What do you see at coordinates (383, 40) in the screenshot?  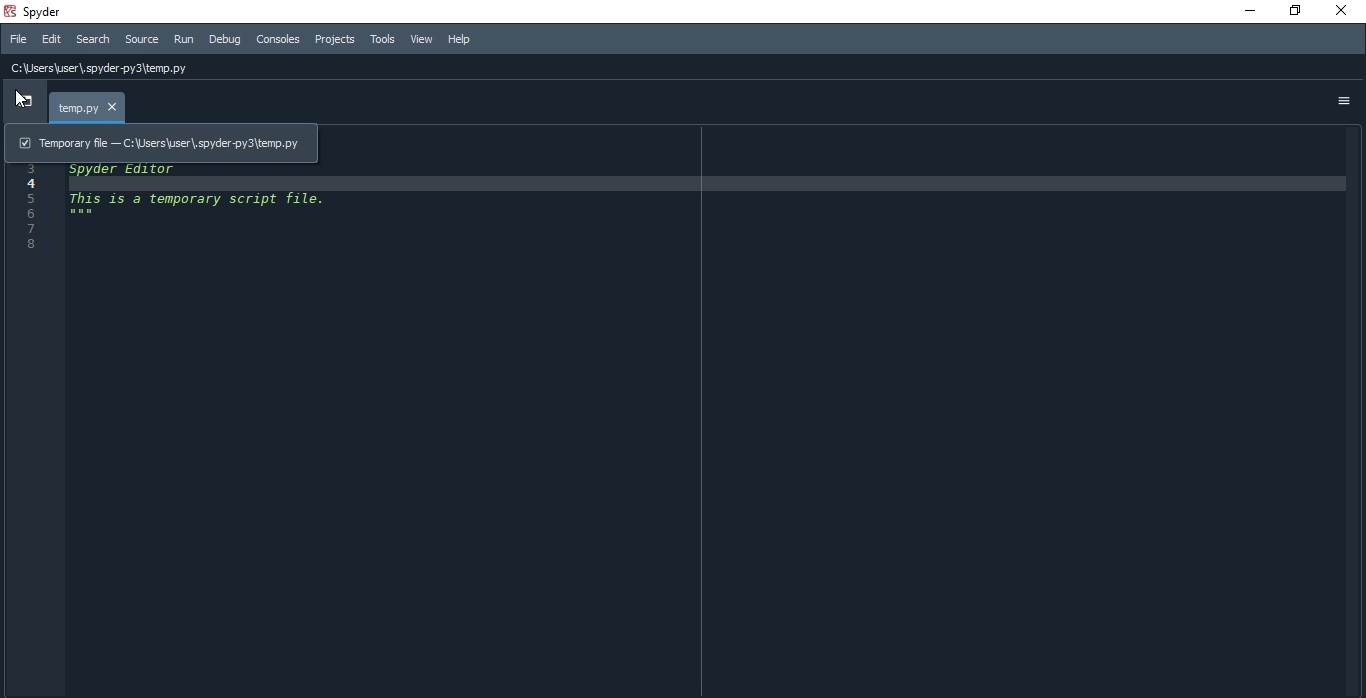 I see `Tools` at bounding box center [383, 40].